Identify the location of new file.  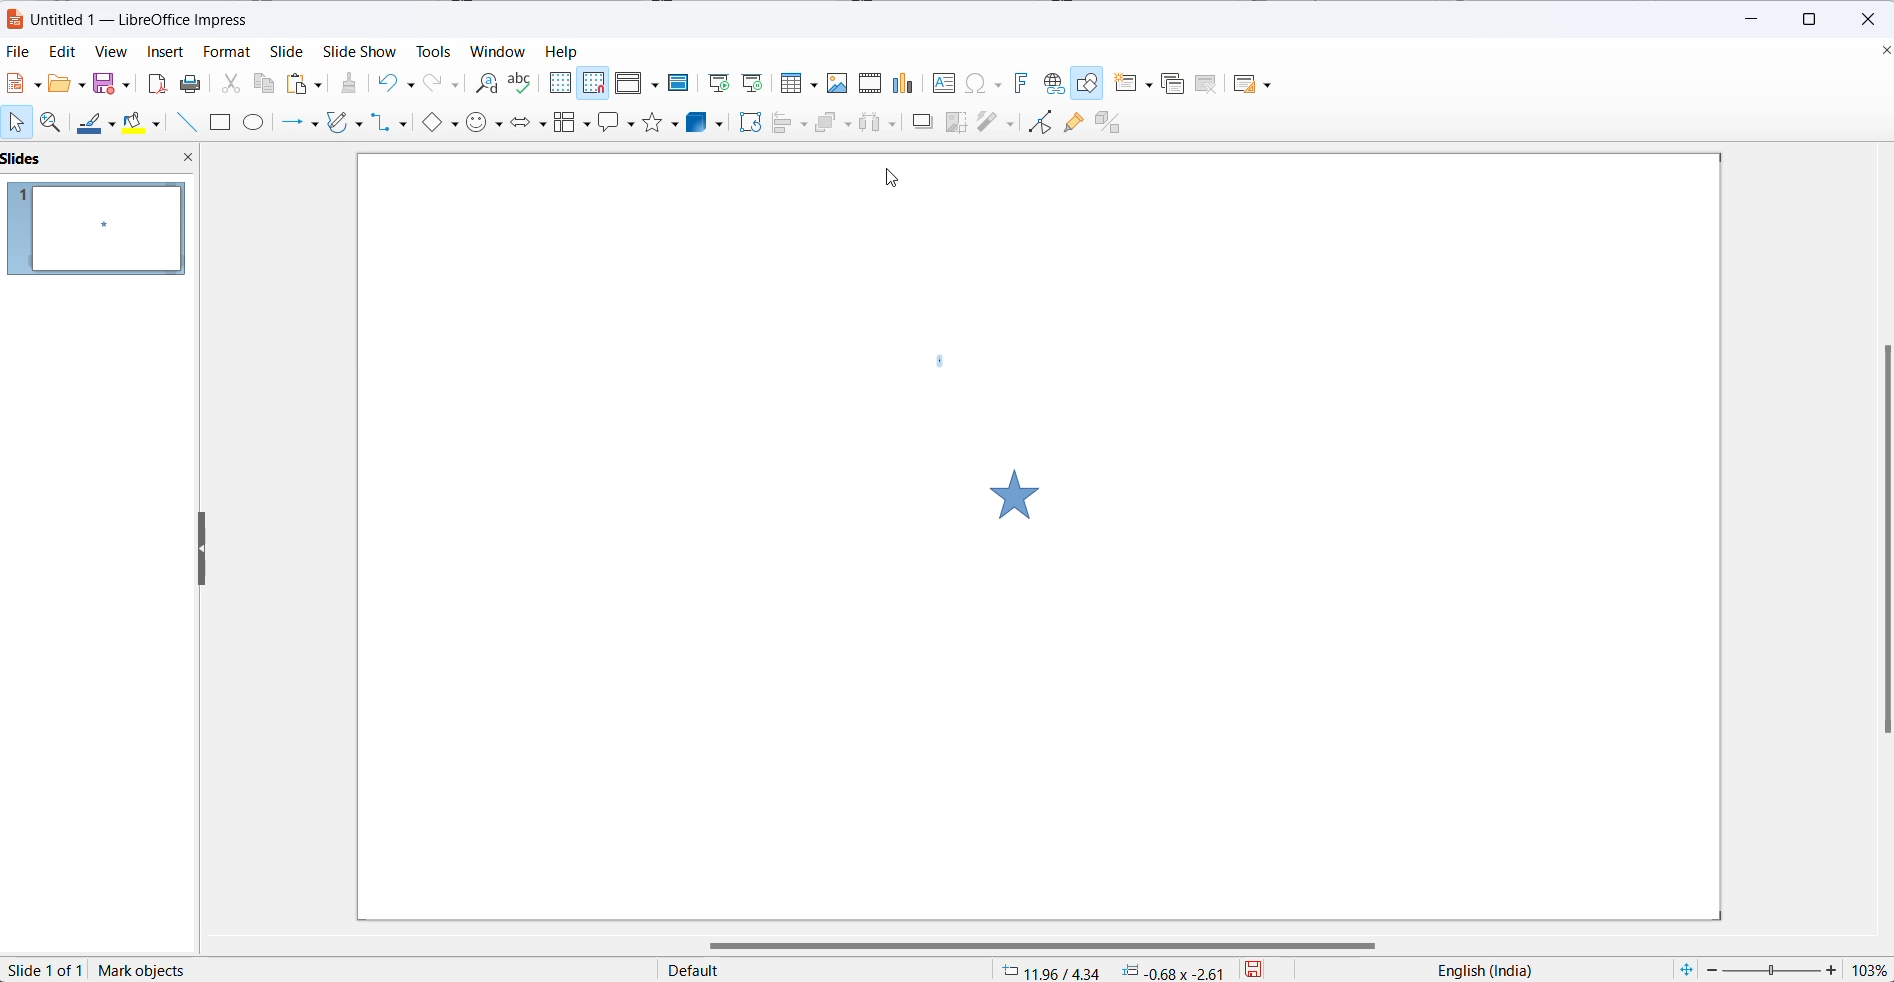
(27, 83).